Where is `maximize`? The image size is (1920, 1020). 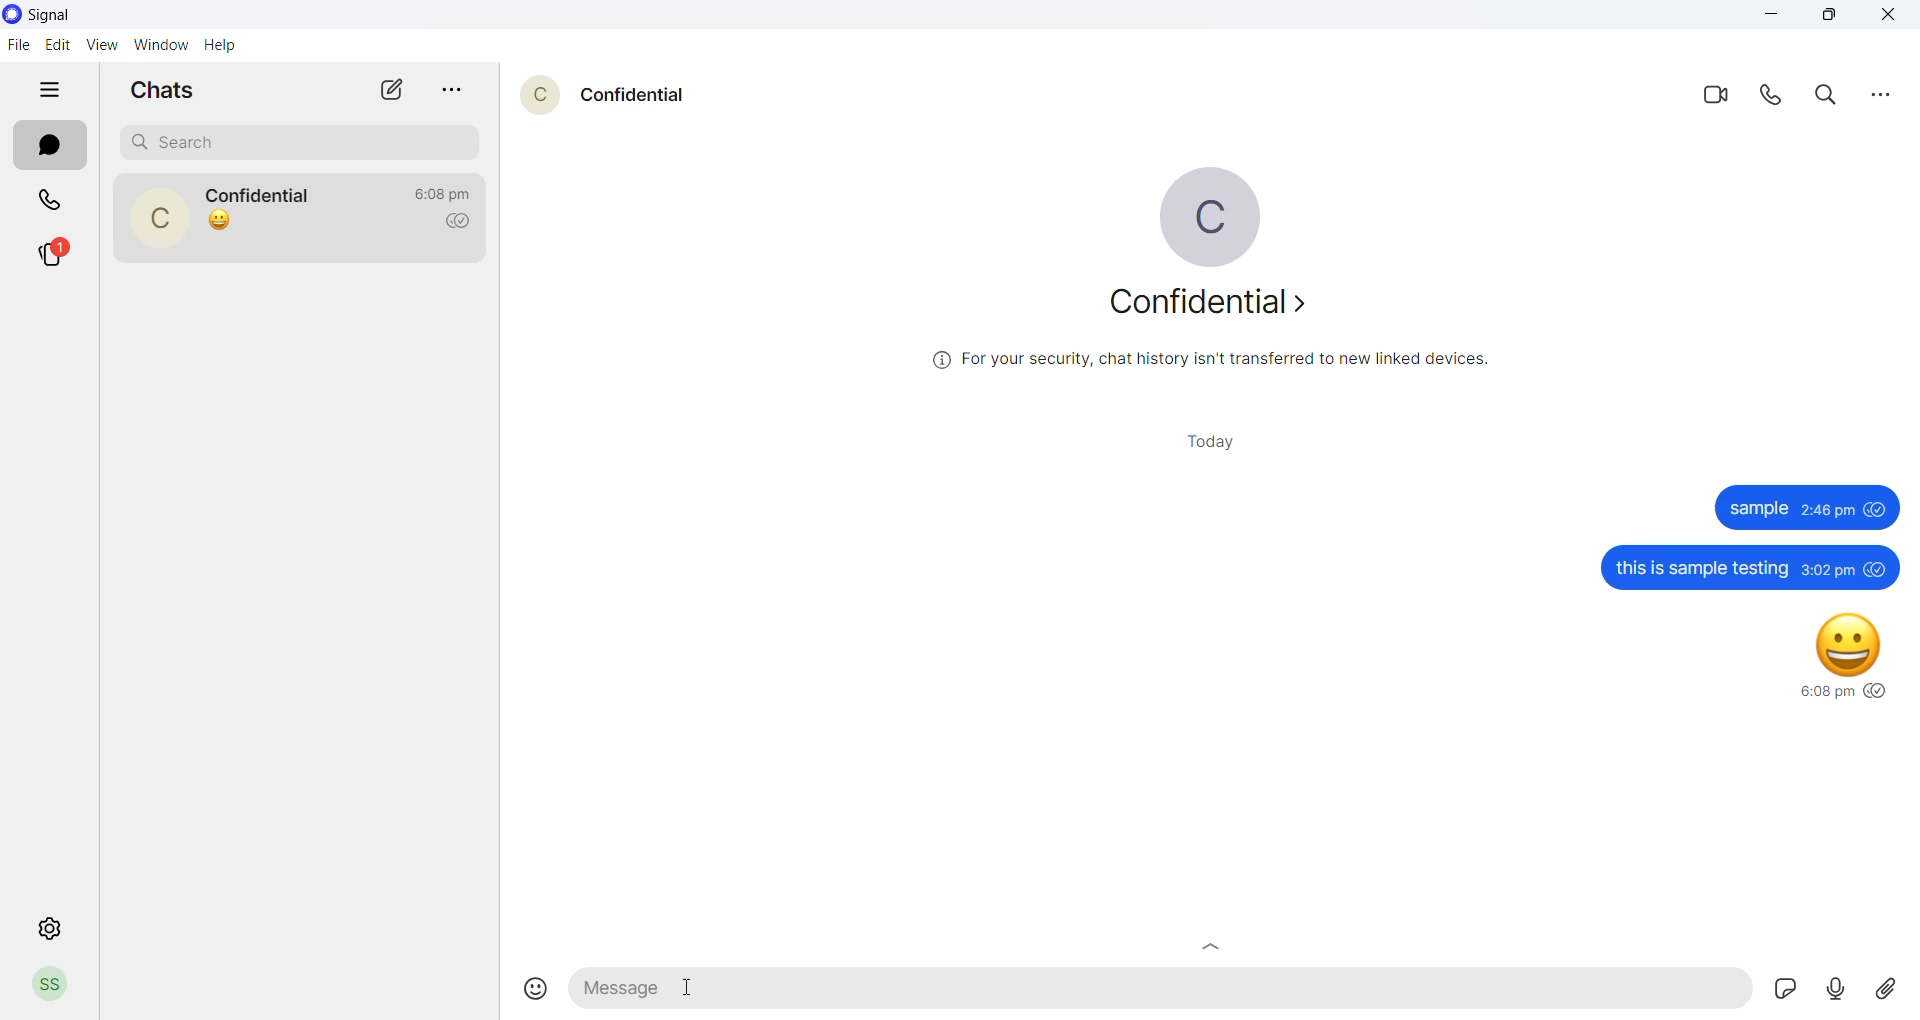 maximize is located at coordinates (1832, 17).